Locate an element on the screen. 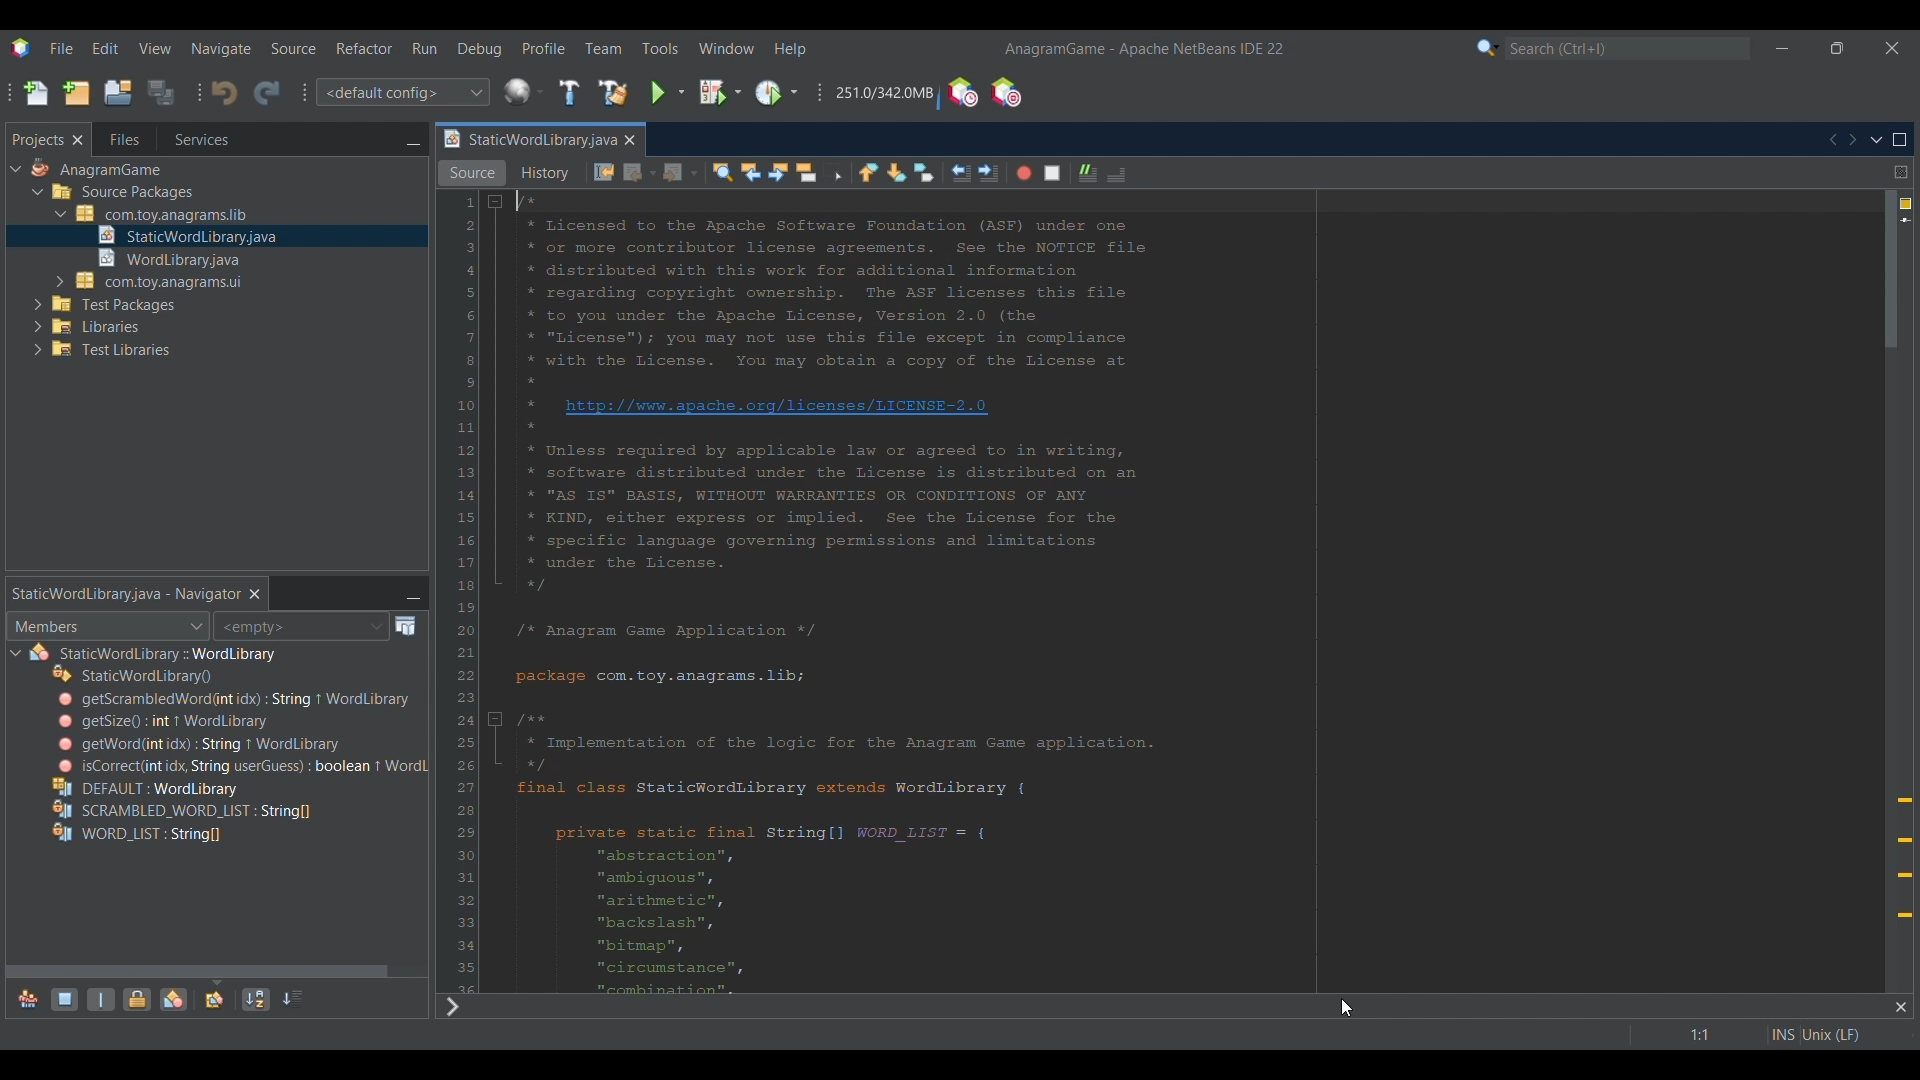 This screenshot has height=1080, width=1920. Debug project selection is located at coordinates (712, 93).